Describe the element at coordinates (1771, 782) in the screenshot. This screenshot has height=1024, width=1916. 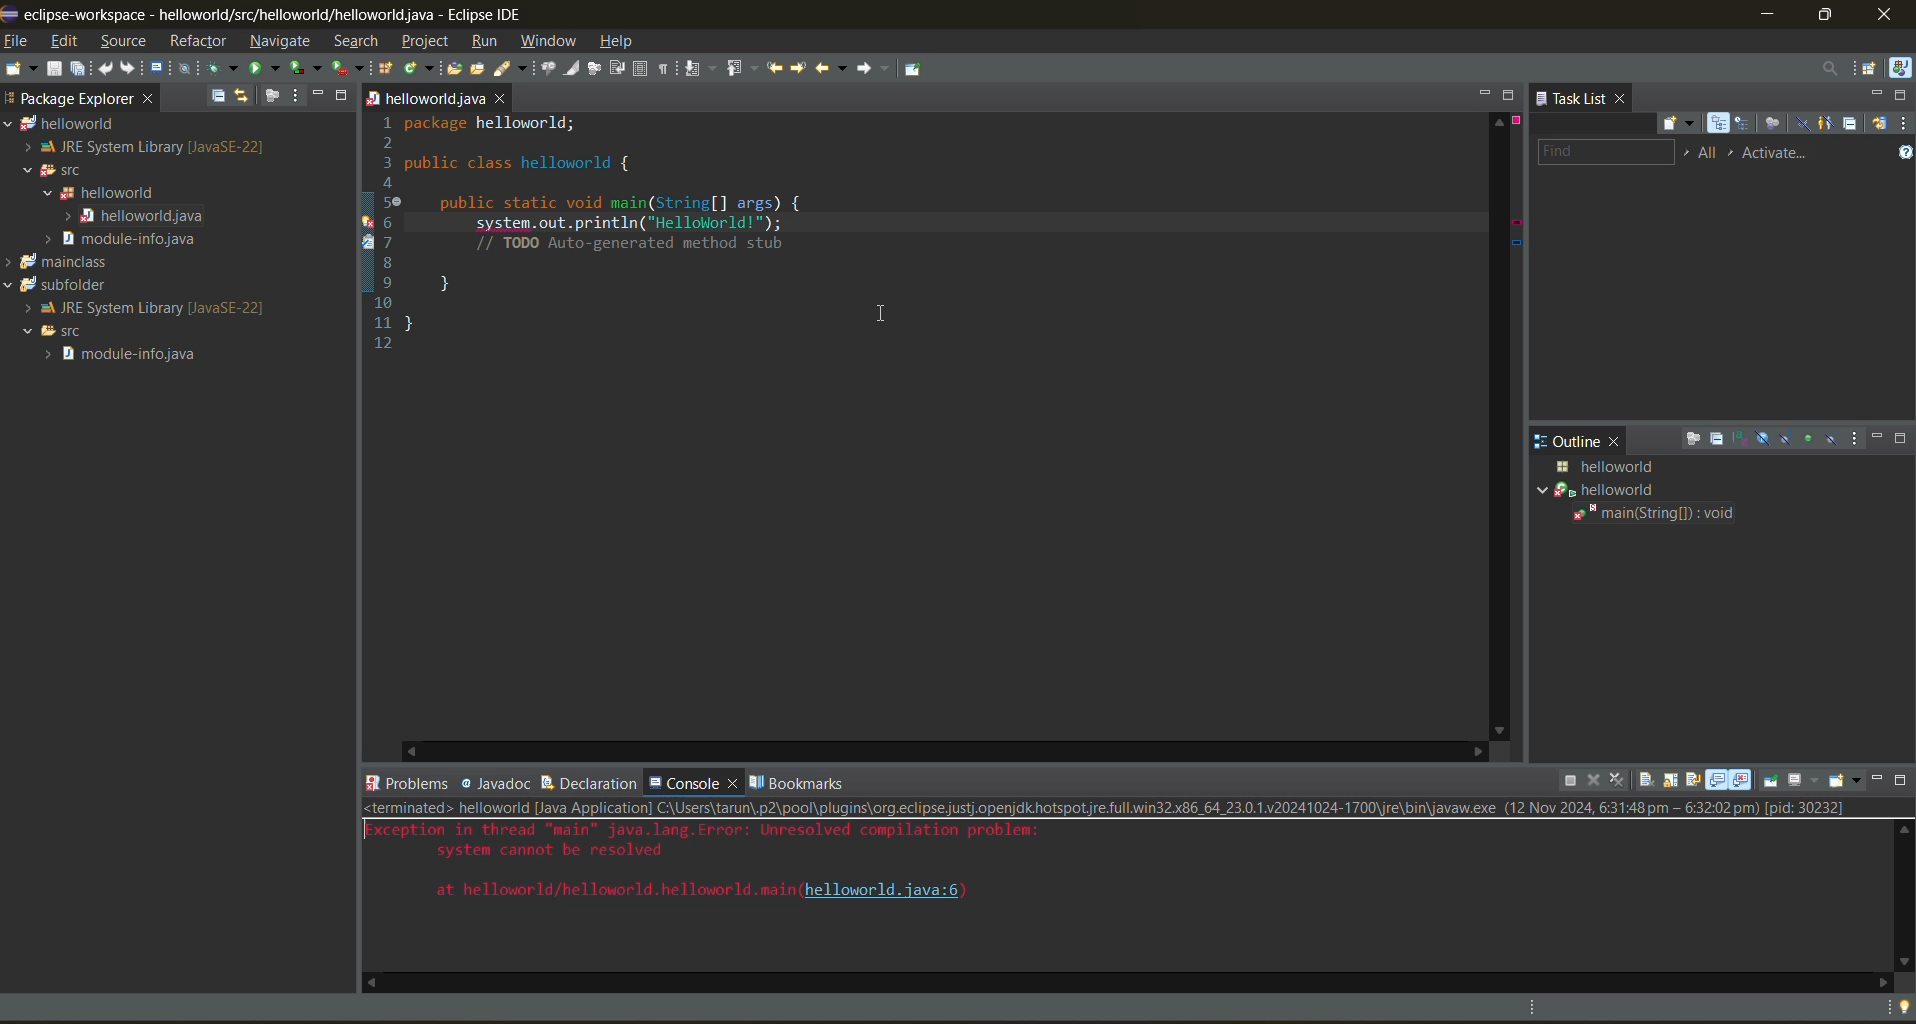
I see `pin console` at that location.